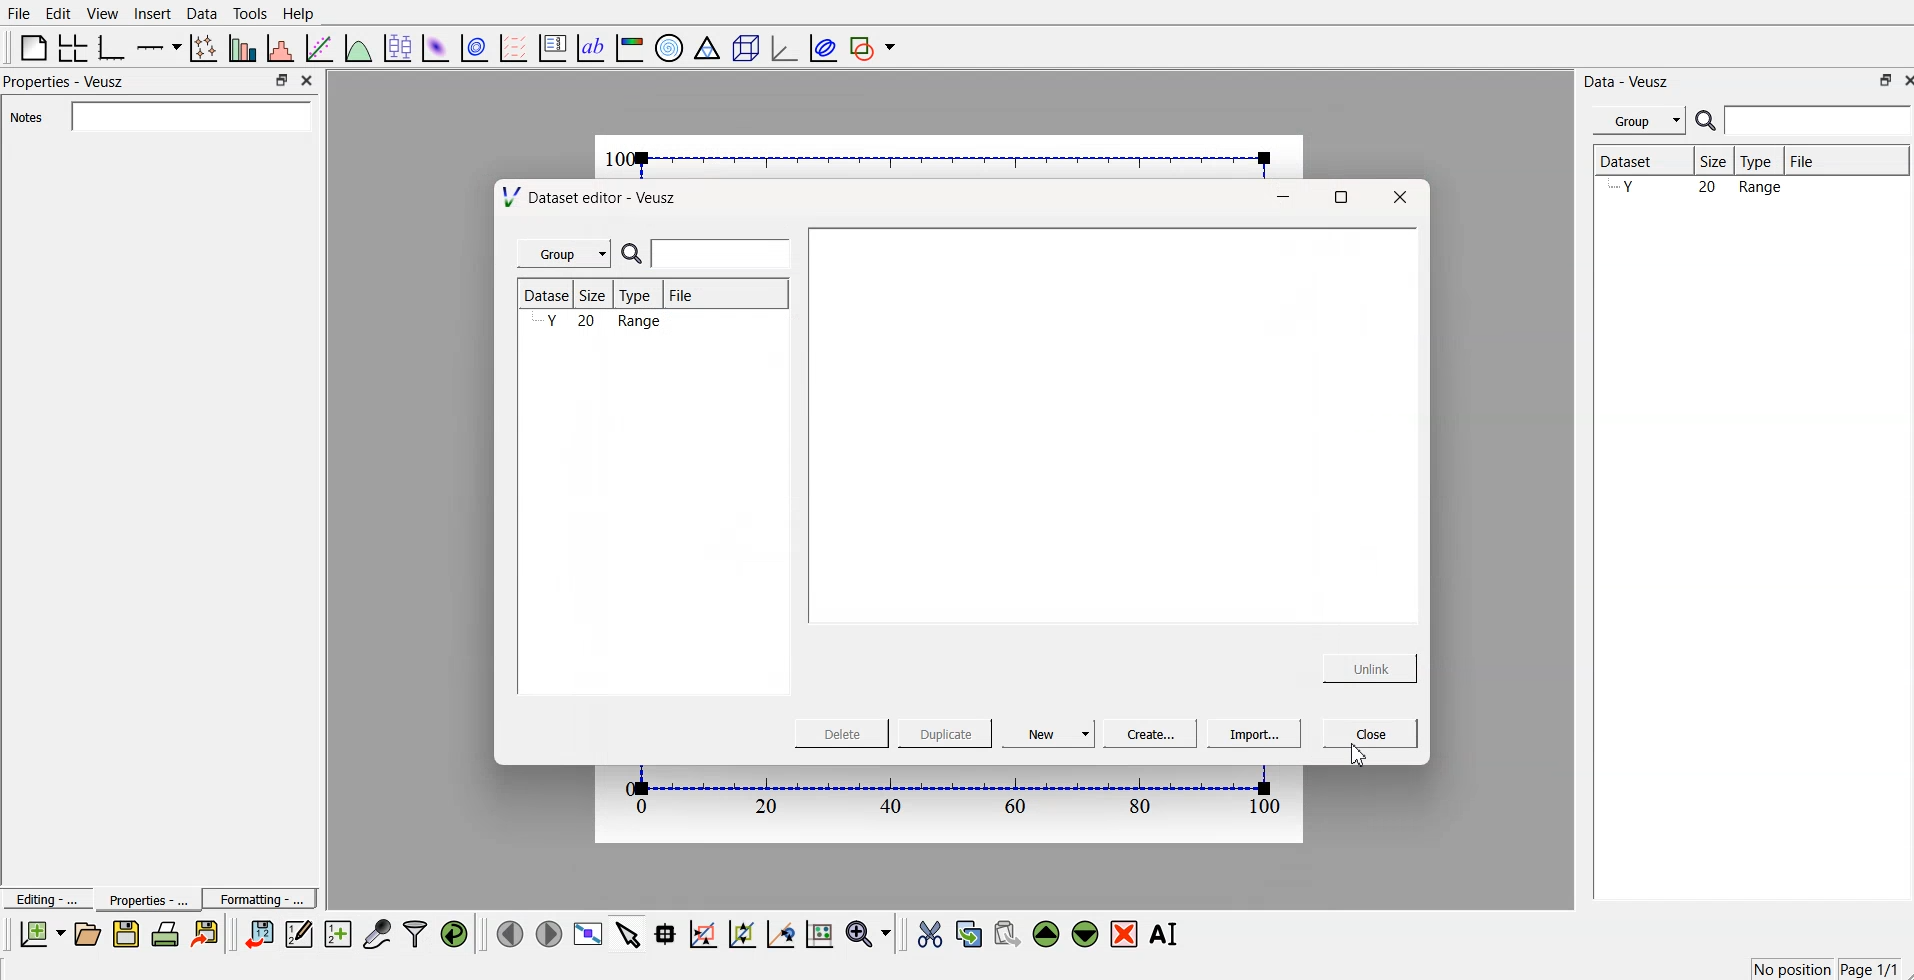 This screenshot has height=980, width=1914. I want to click on Maximize, so click(1339, 201).